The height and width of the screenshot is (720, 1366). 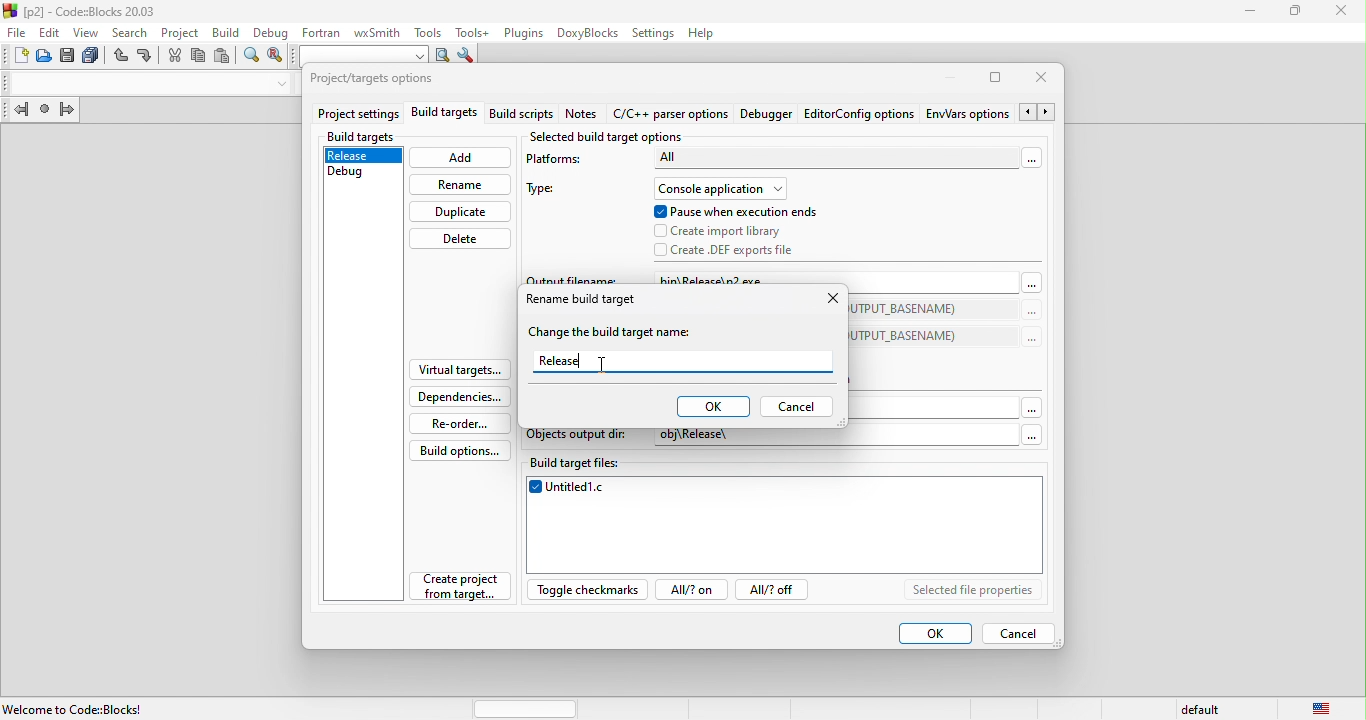 I want to click on title, so click(x=84, y=10).